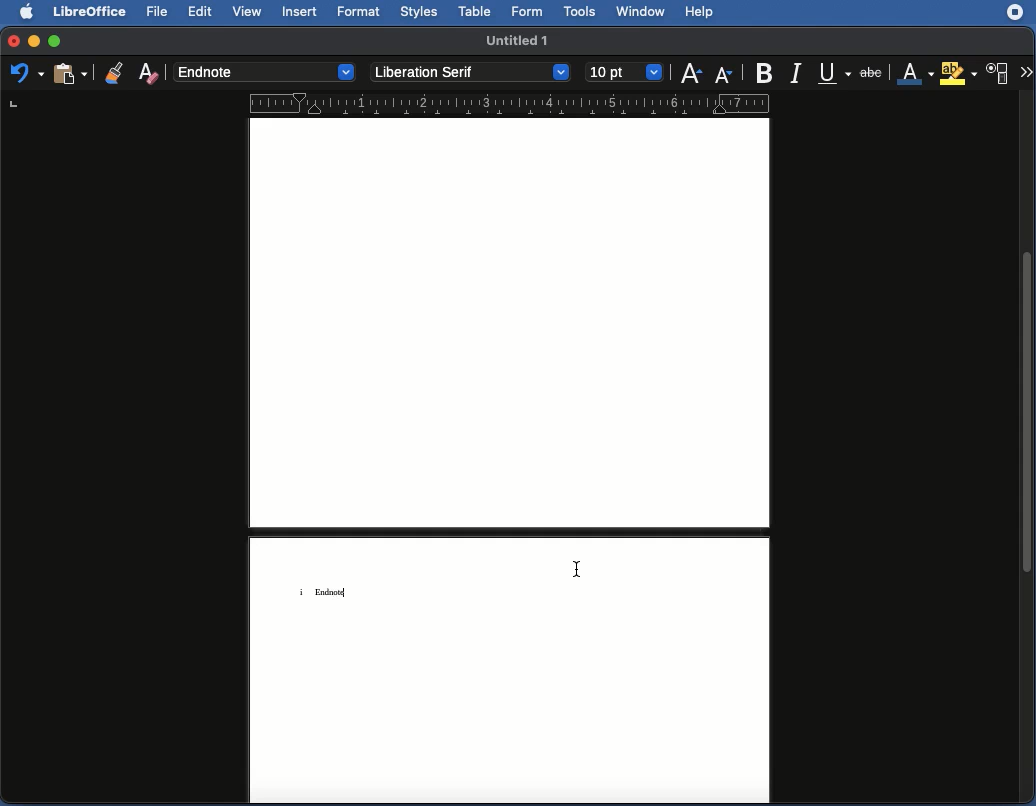  What do you see at coordinates (476, 12) in the screenshot?
I see `Table` at bounding box center [476, 12].